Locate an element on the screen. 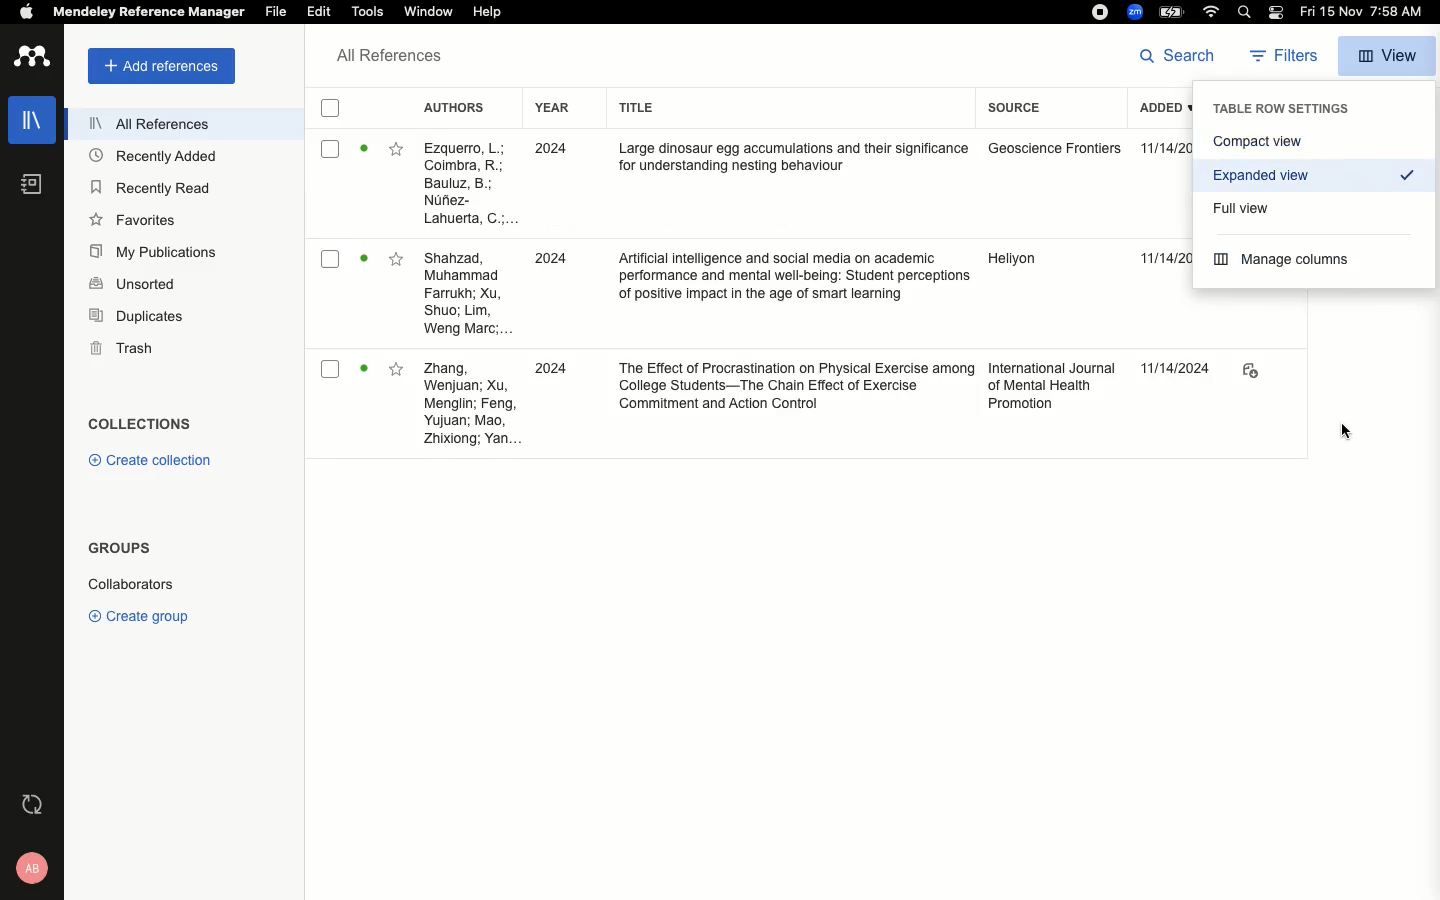  Last sync is located at coordinates (30, 805).